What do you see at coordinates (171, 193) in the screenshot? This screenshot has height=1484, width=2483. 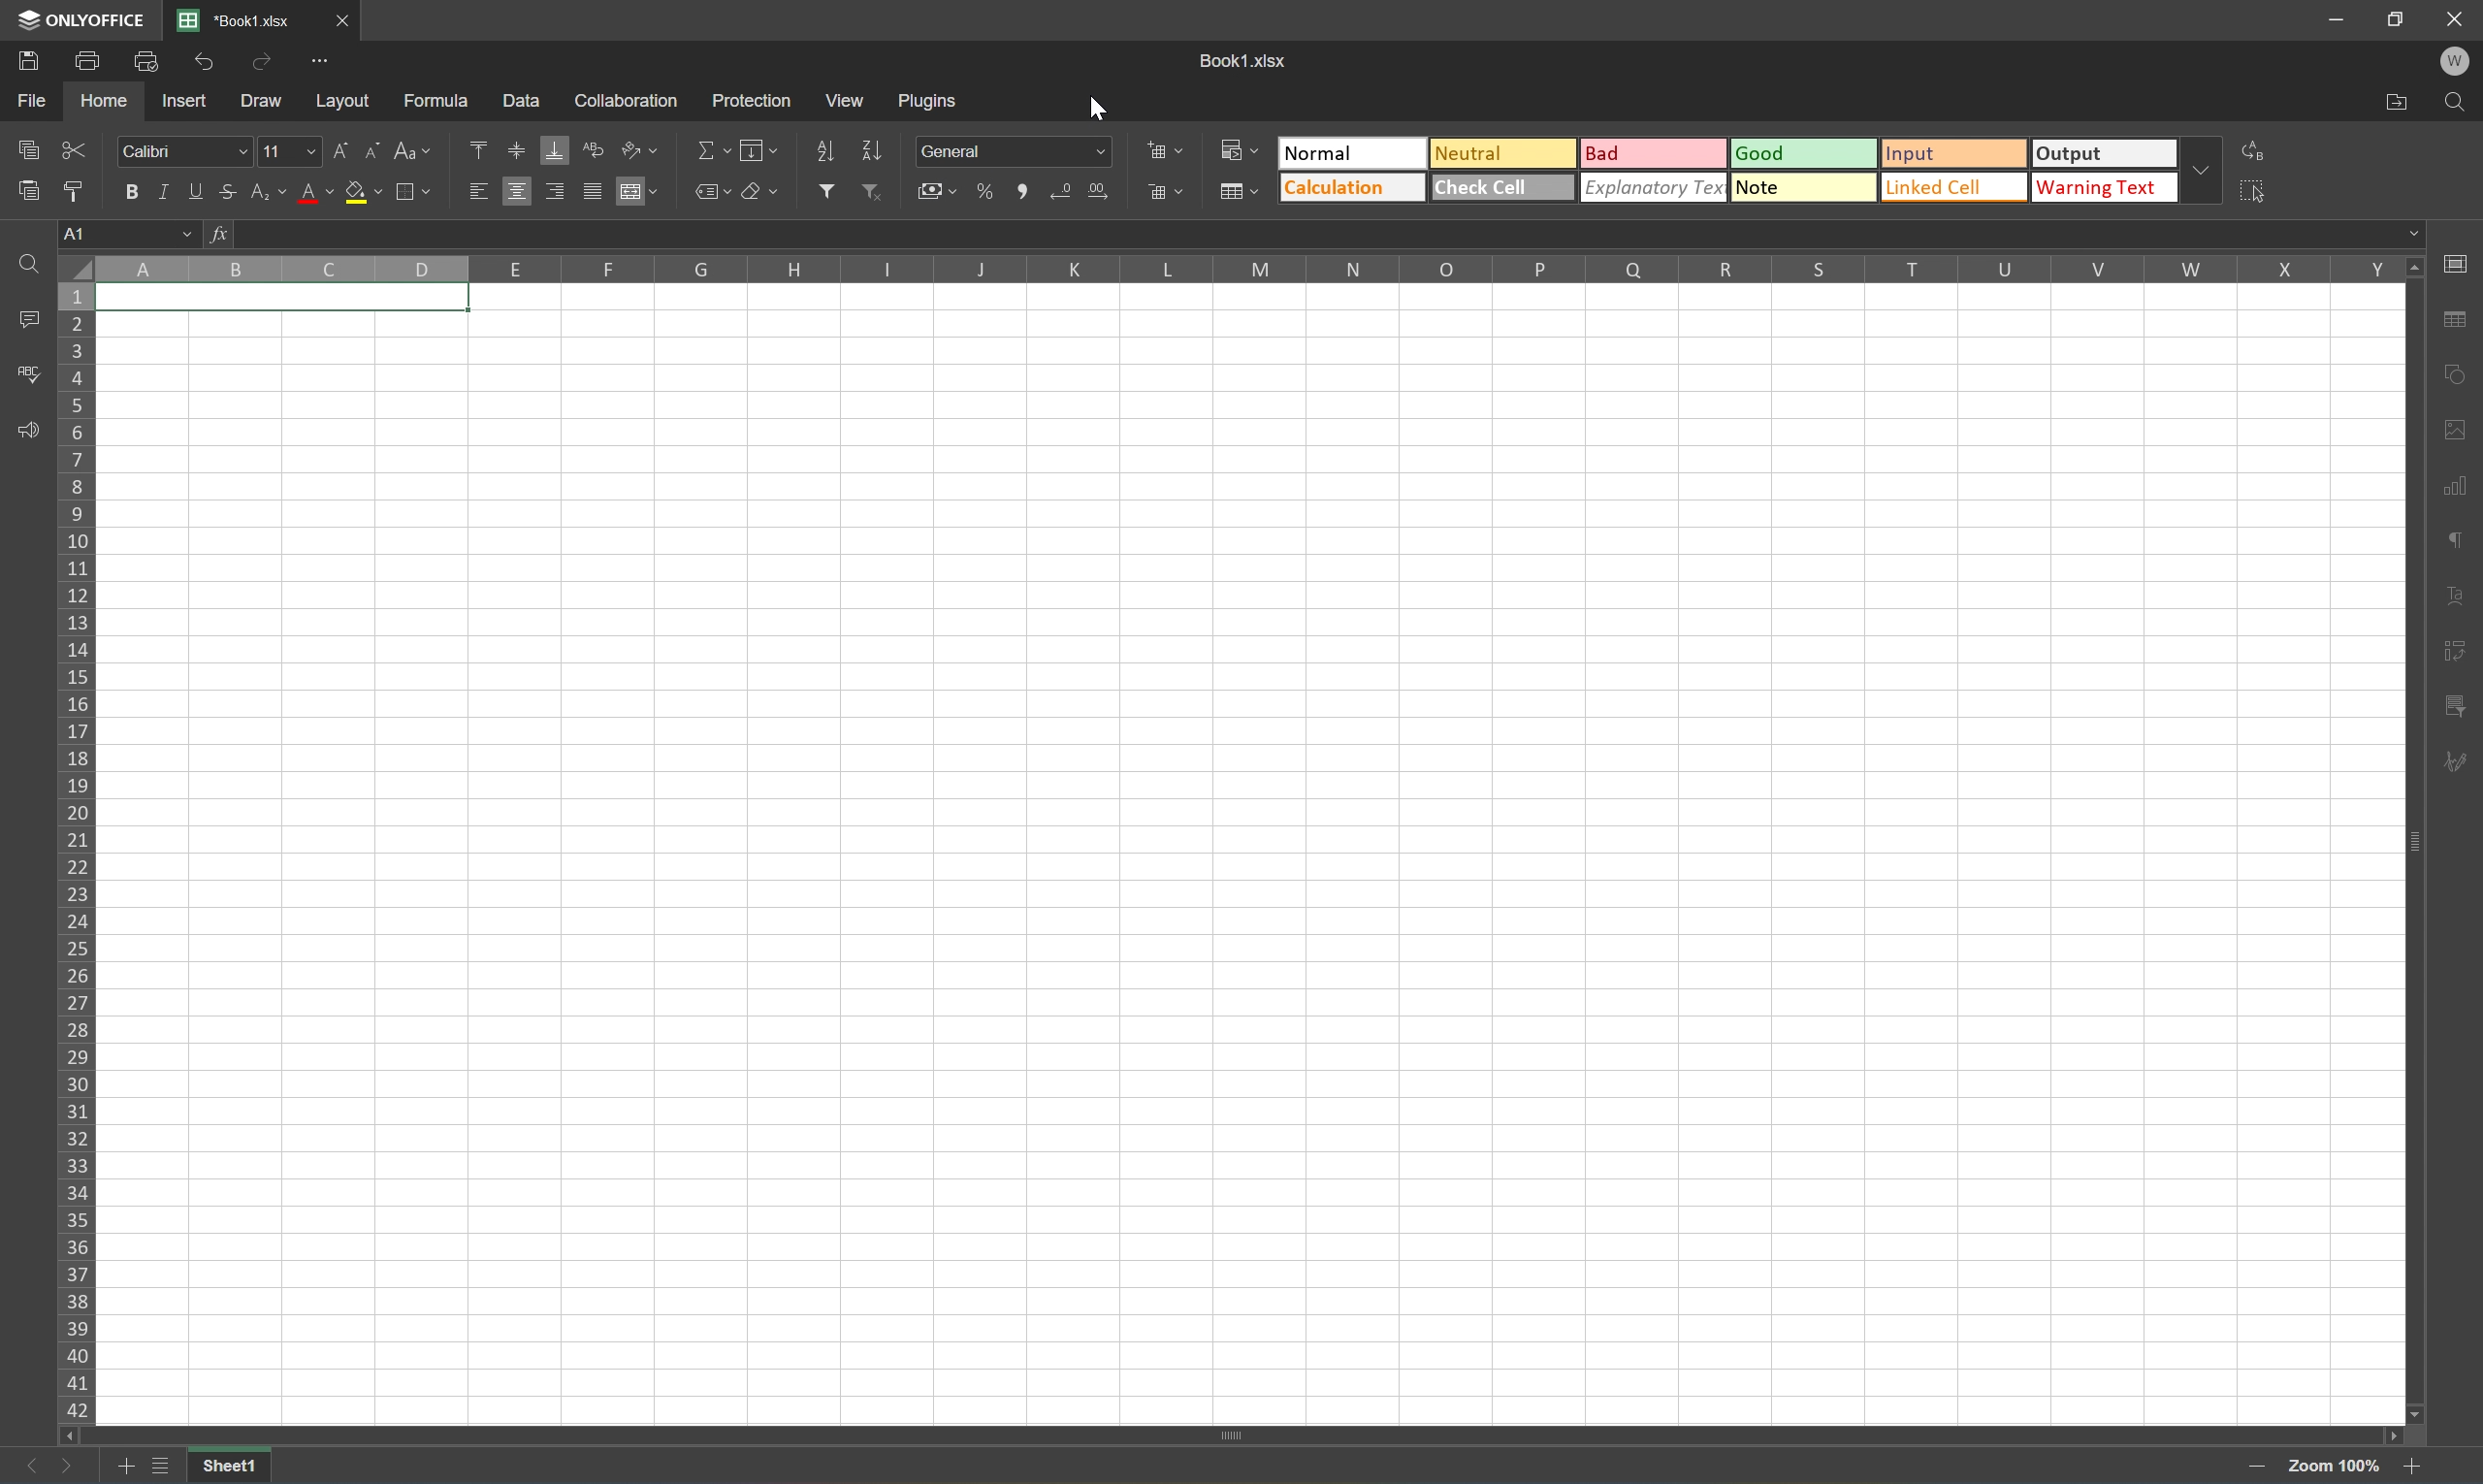 I see `Italic` at bounding box center [171, 193].